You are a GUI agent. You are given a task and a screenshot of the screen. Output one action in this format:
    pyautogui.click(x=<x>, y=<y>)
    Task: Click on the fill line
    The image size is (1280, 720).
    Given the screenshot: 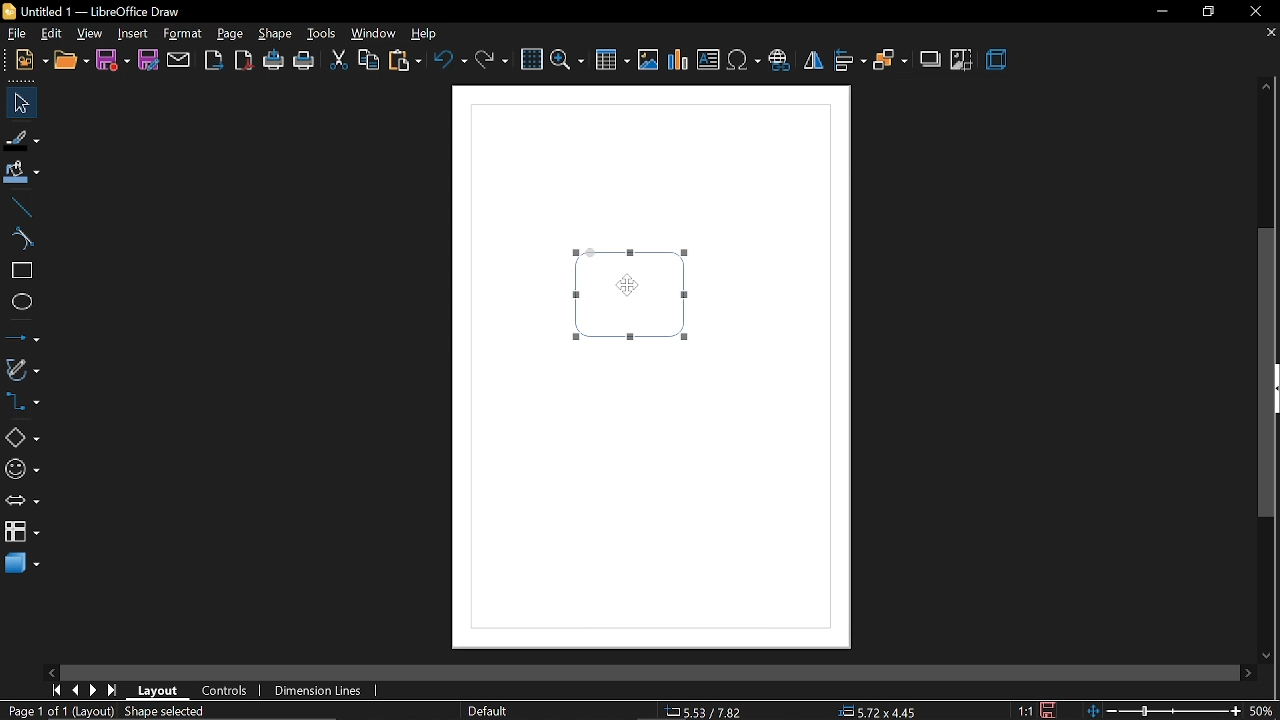 What is the action you would take?
    pyautogui.click(x=22, y=138)
    